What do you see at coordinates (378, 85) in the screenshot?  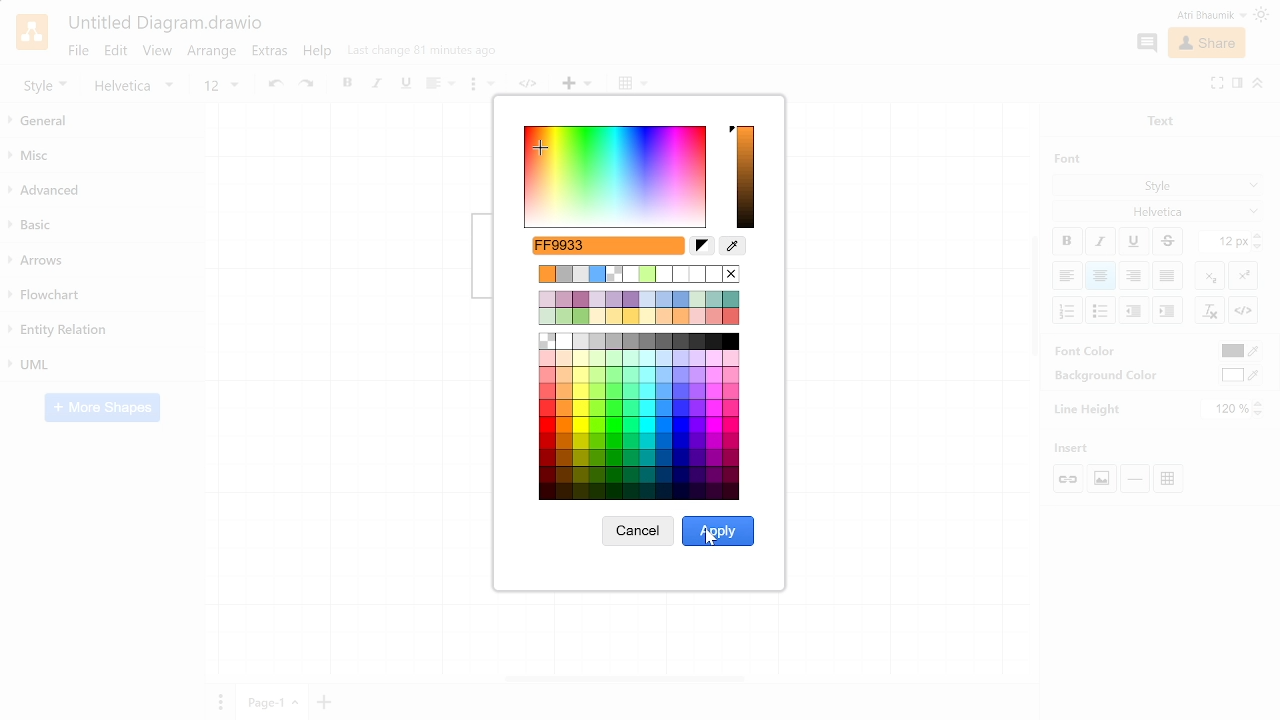 I see `italics` at bounding box center [378, 85].